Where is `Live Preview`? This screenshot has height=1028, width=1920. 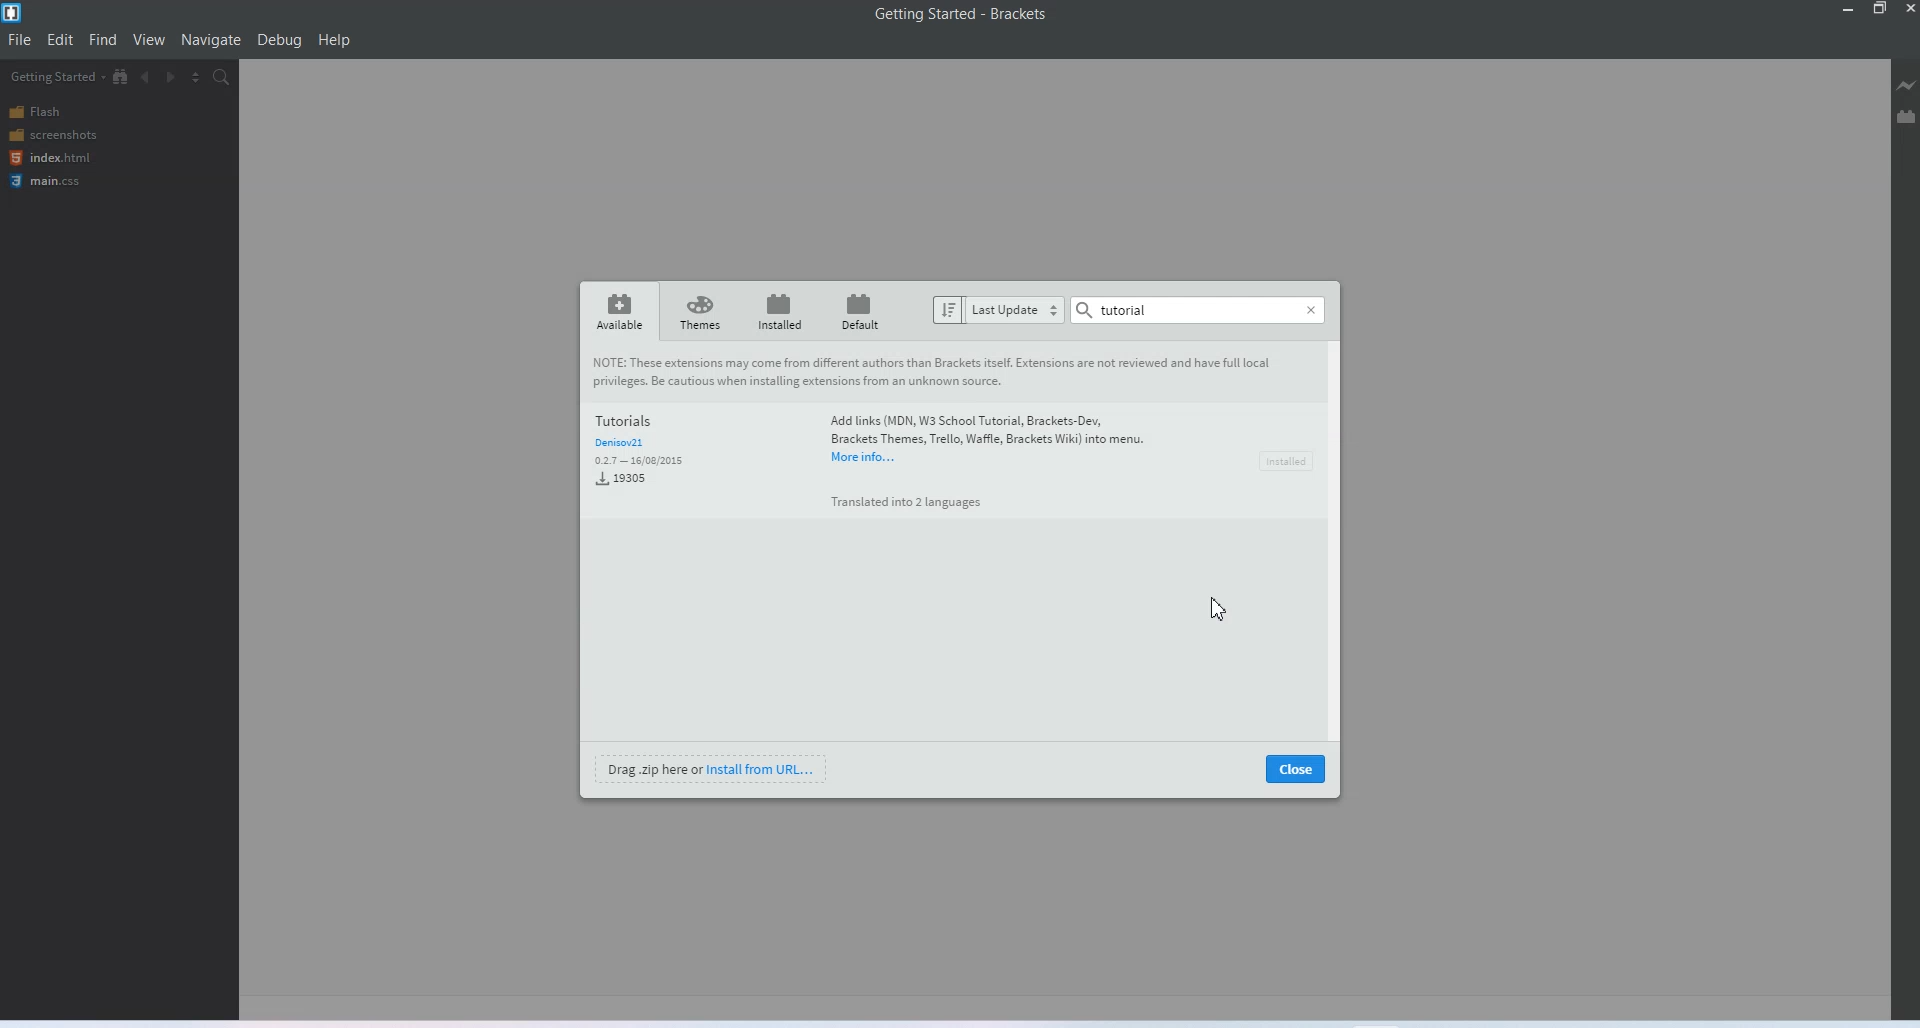
Live Preview is located at coordinates (1904, 85).